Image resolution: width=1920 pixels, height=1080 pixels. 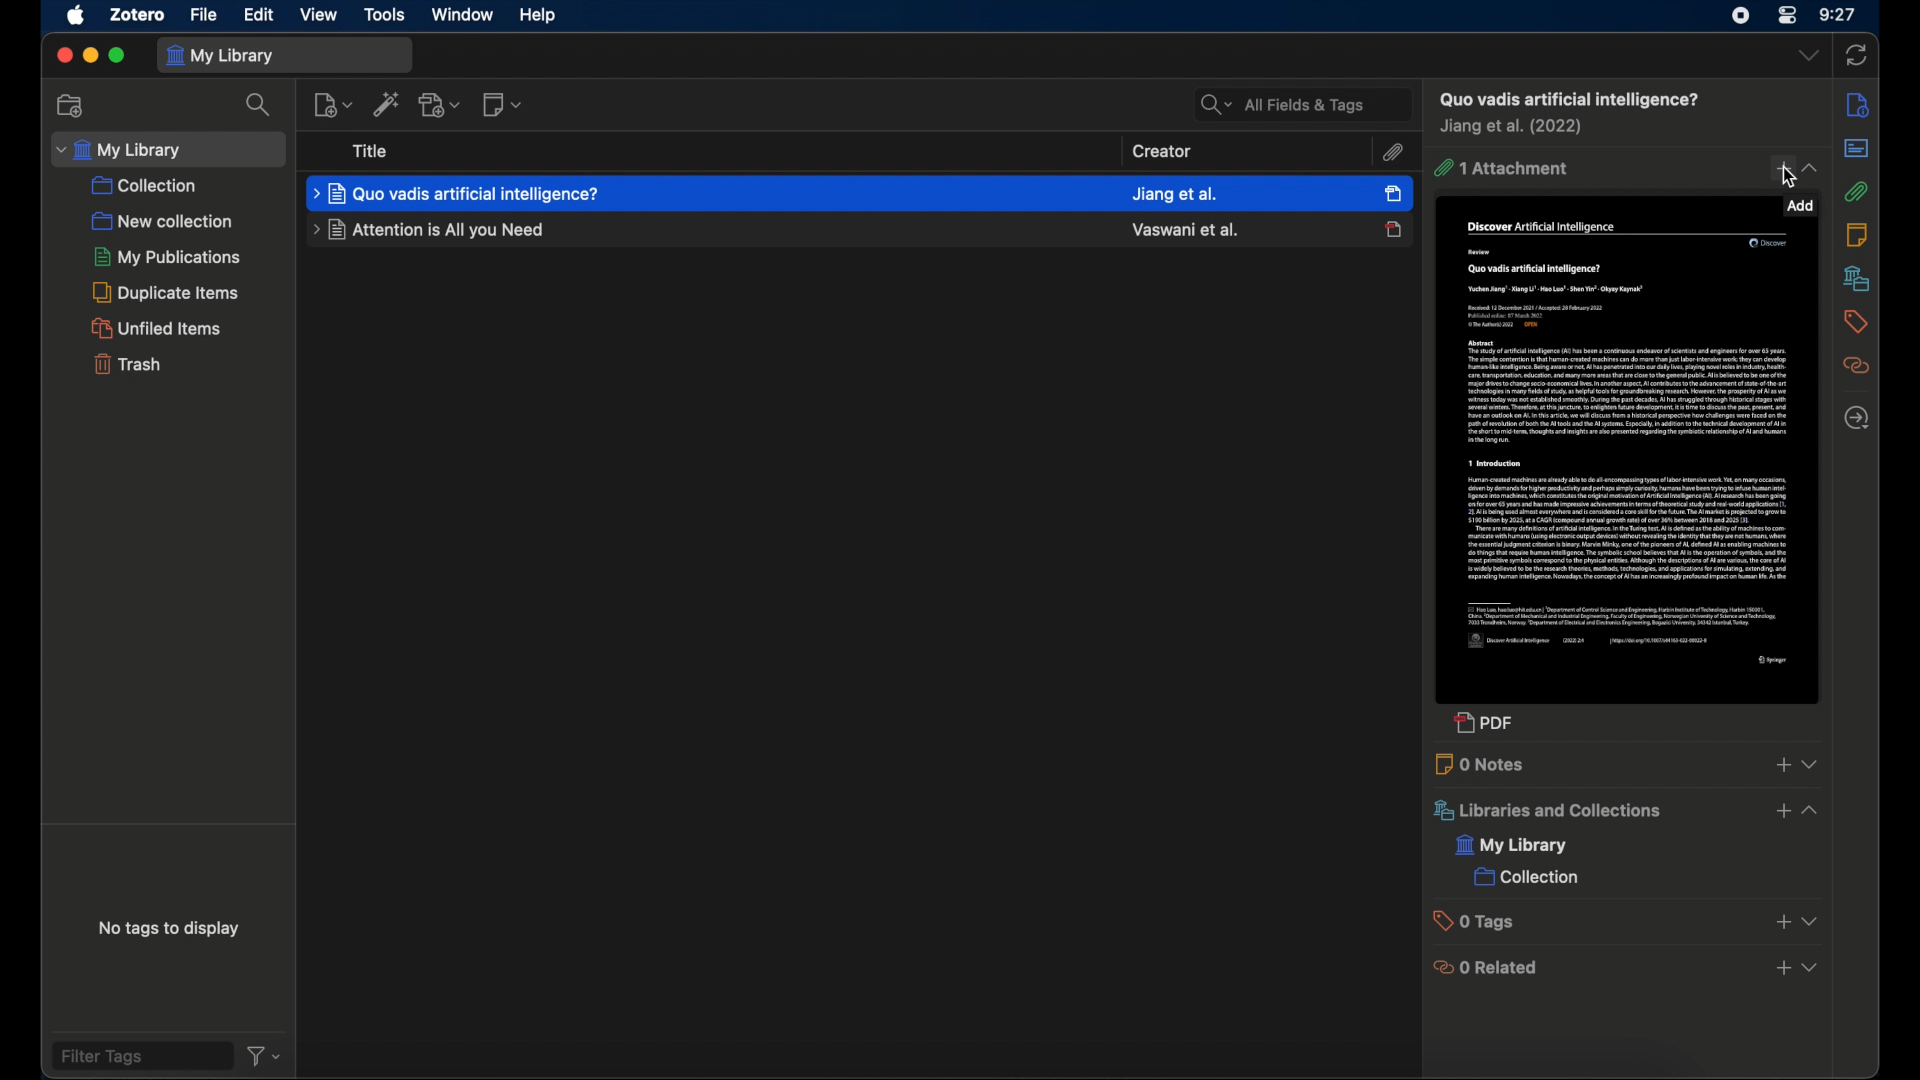 What do you see at coordinates (1856, 366) in the screenshot?
I see `related` at bounding box center [1856, 366].